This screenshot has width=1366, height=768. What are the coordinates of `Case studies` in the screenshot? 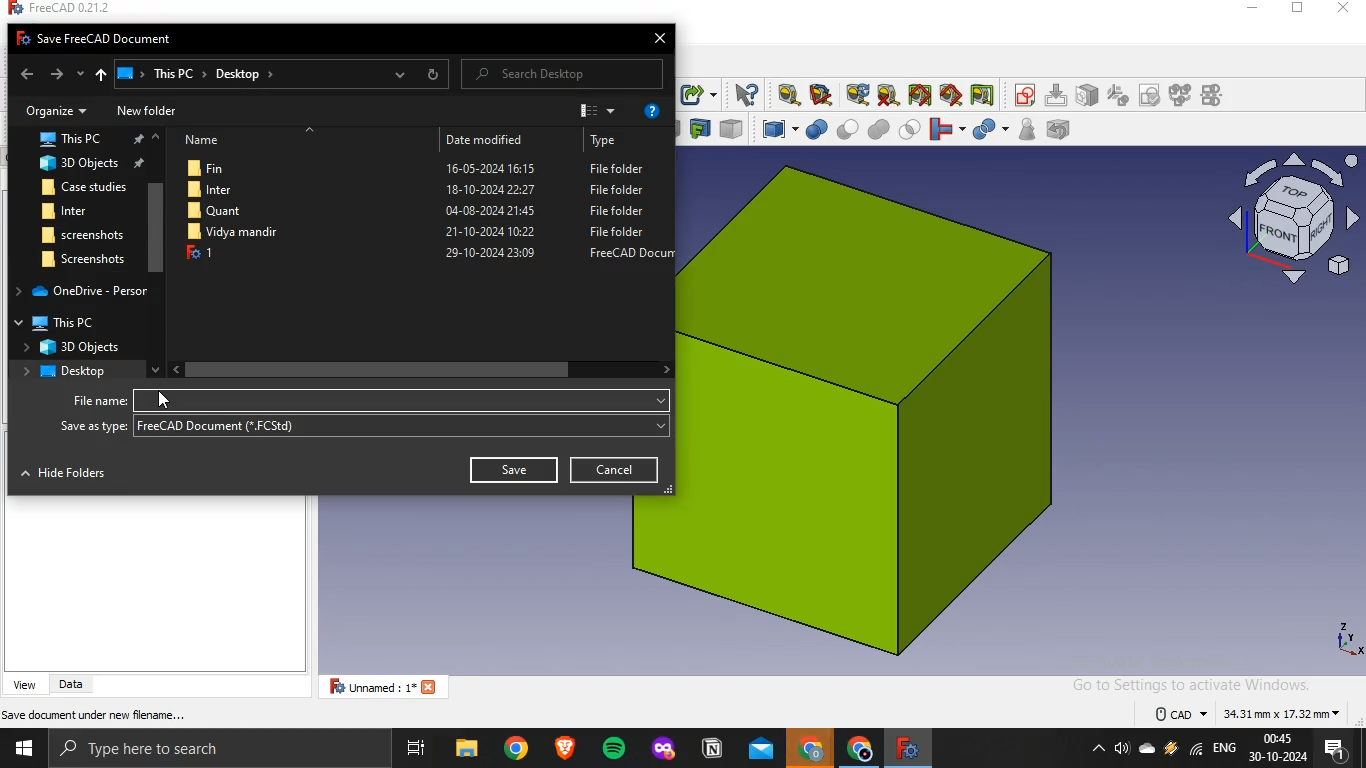 It's located at (73, 187).